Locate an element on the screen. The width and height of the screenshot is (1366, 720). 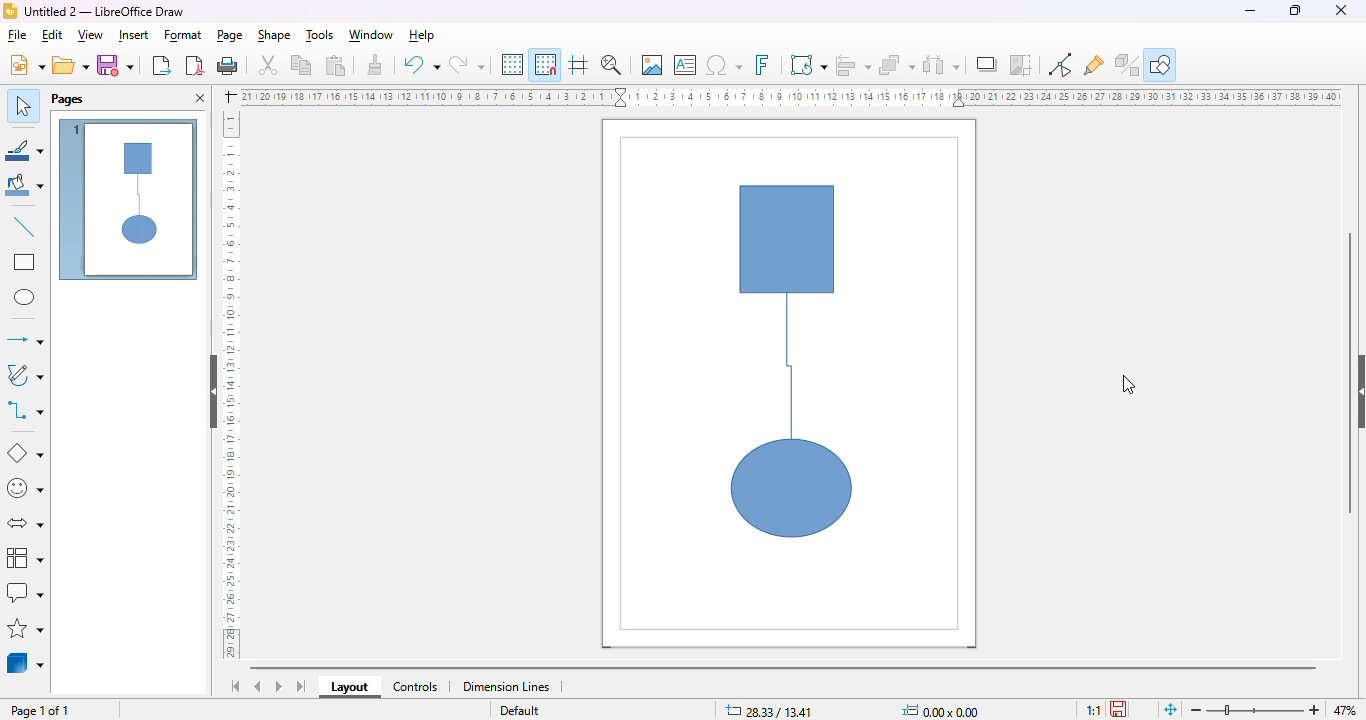
block arrows is located at coordinates (27, 523).